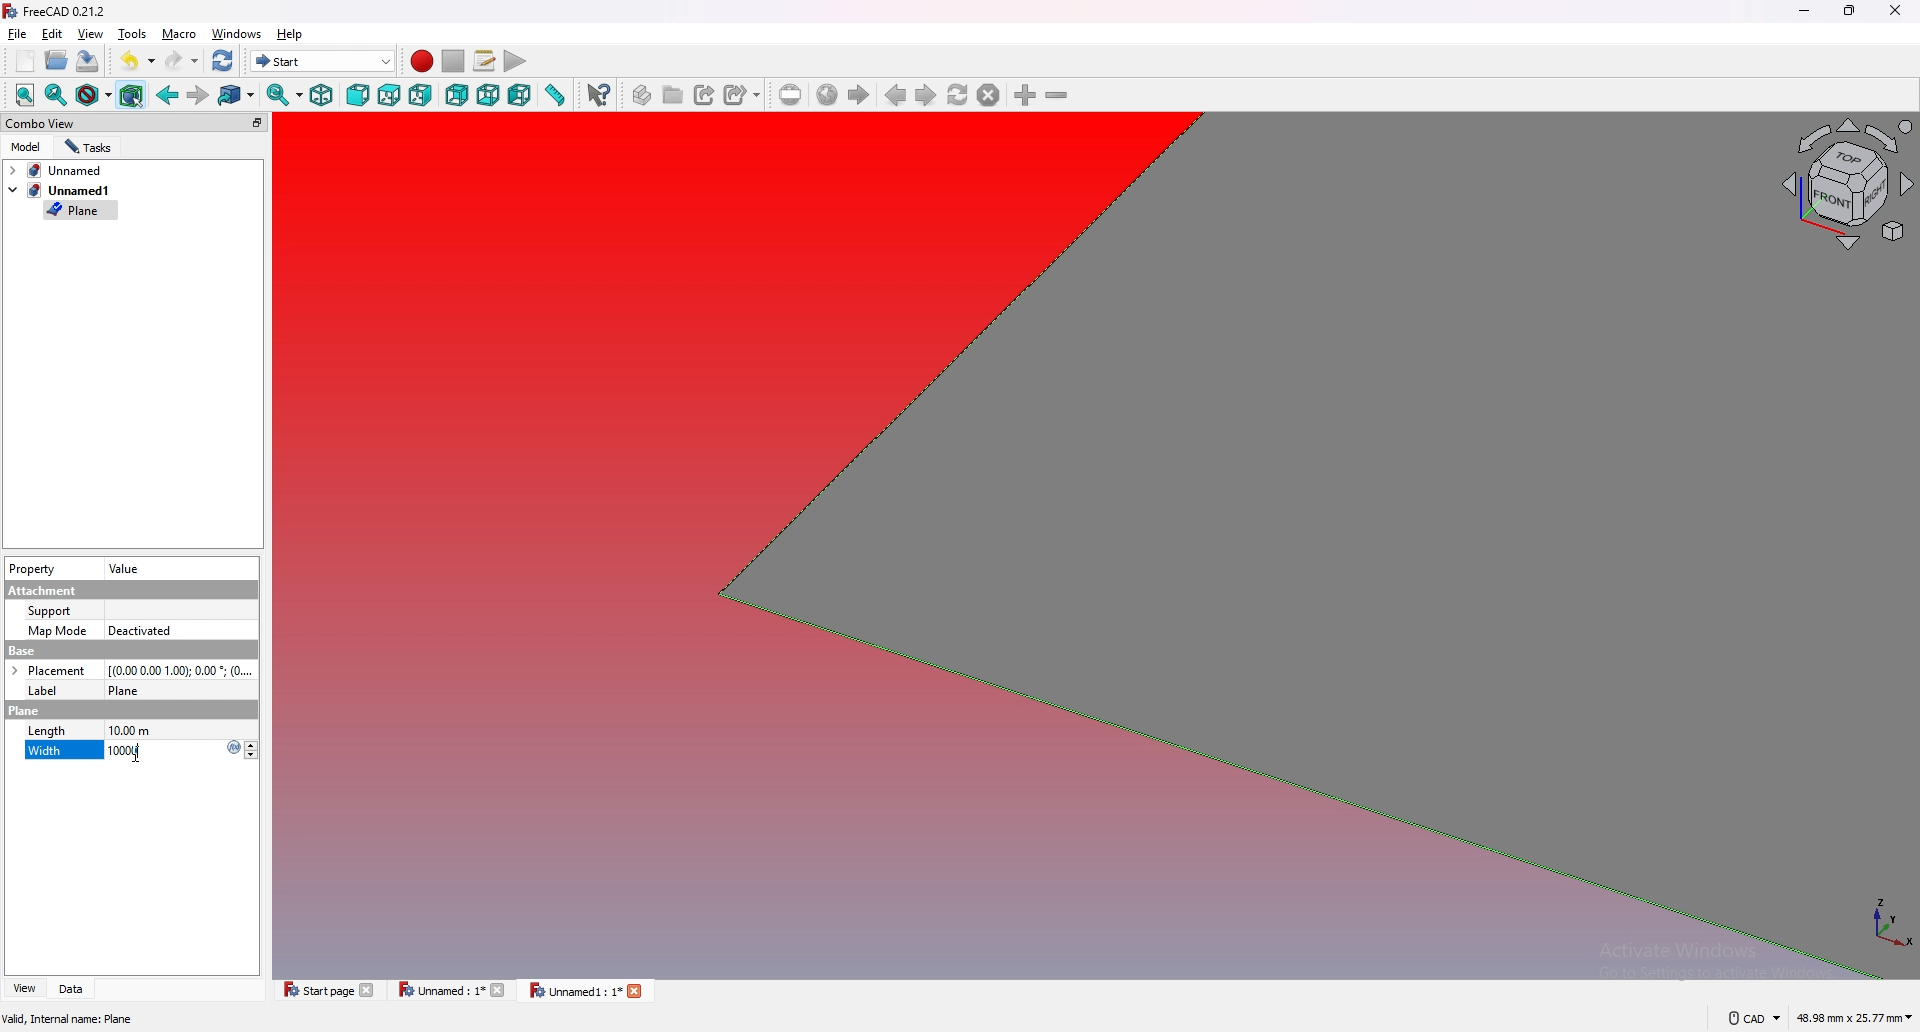 The width and height of the screenshot is (1920, 1032). Describe the element at coordinates (897, 95) in the screenshot. I see `previous page` at that location.